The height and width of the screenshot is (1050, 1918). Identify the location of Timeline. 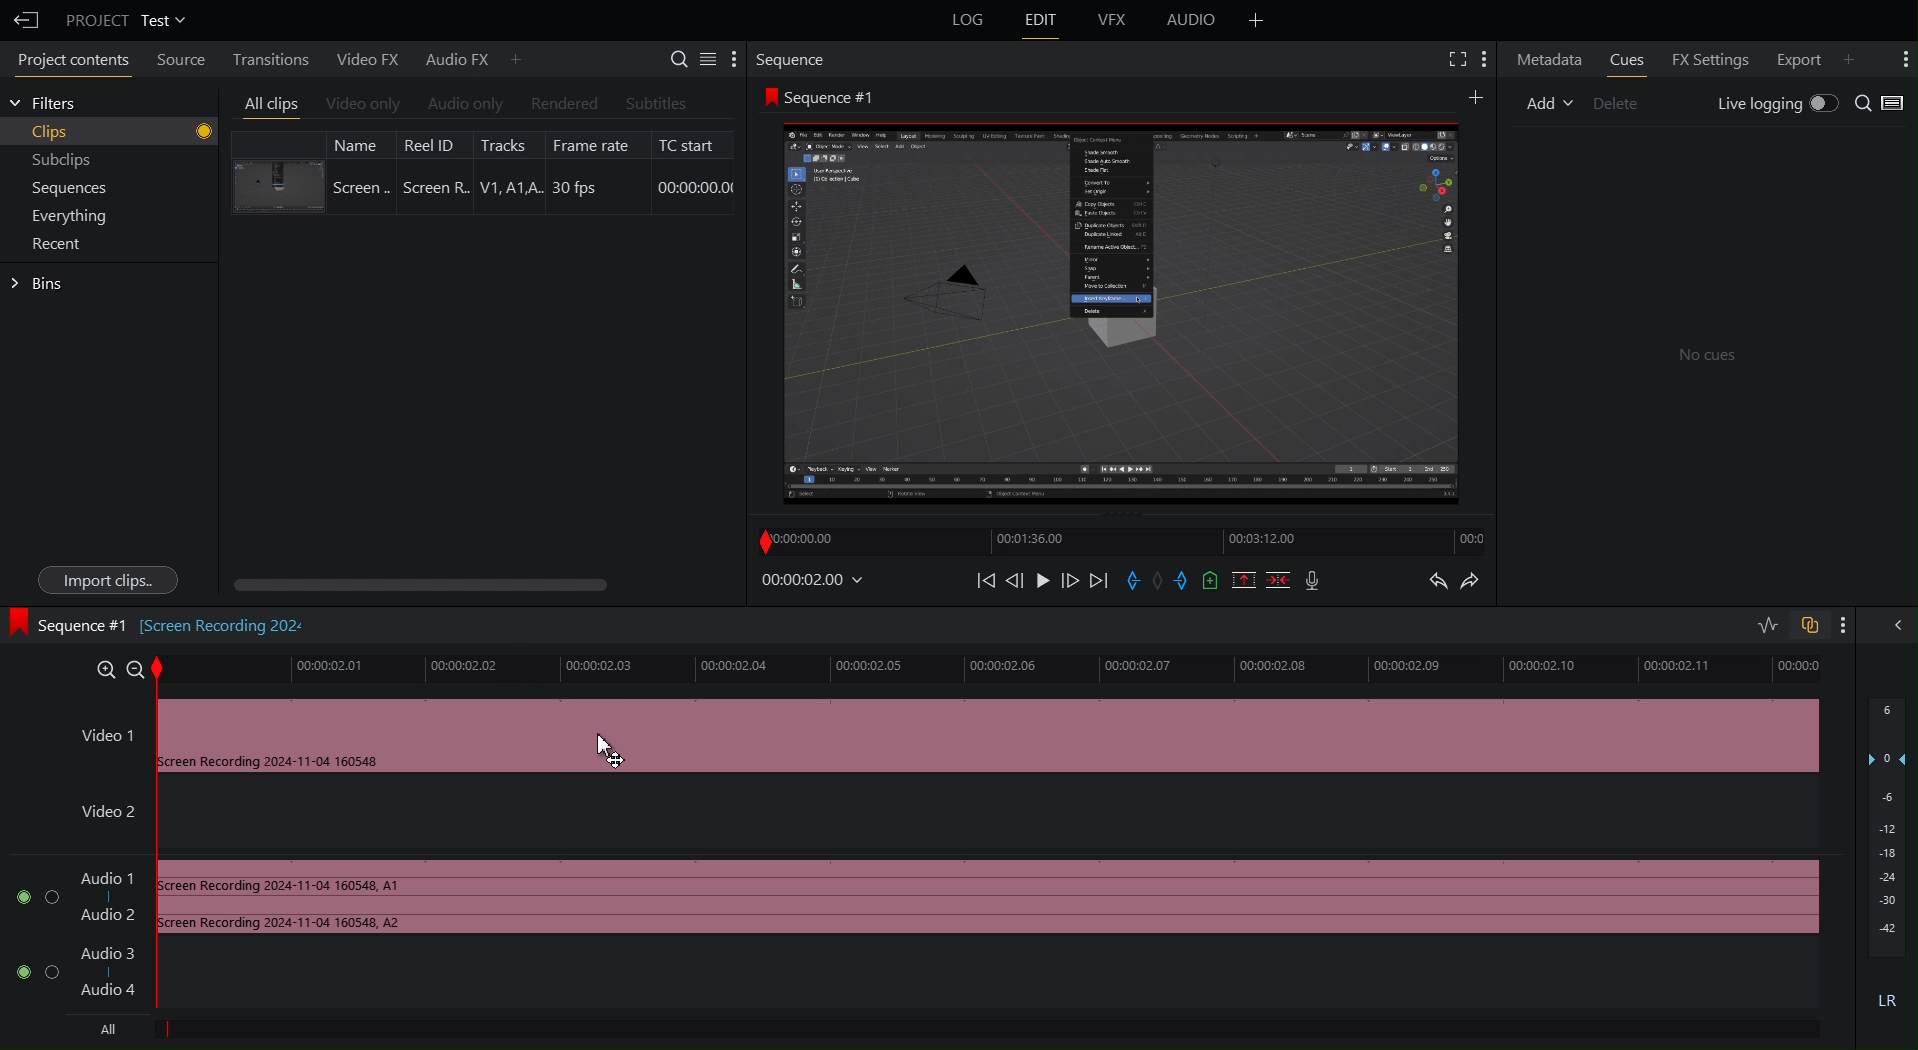
(991, 668).